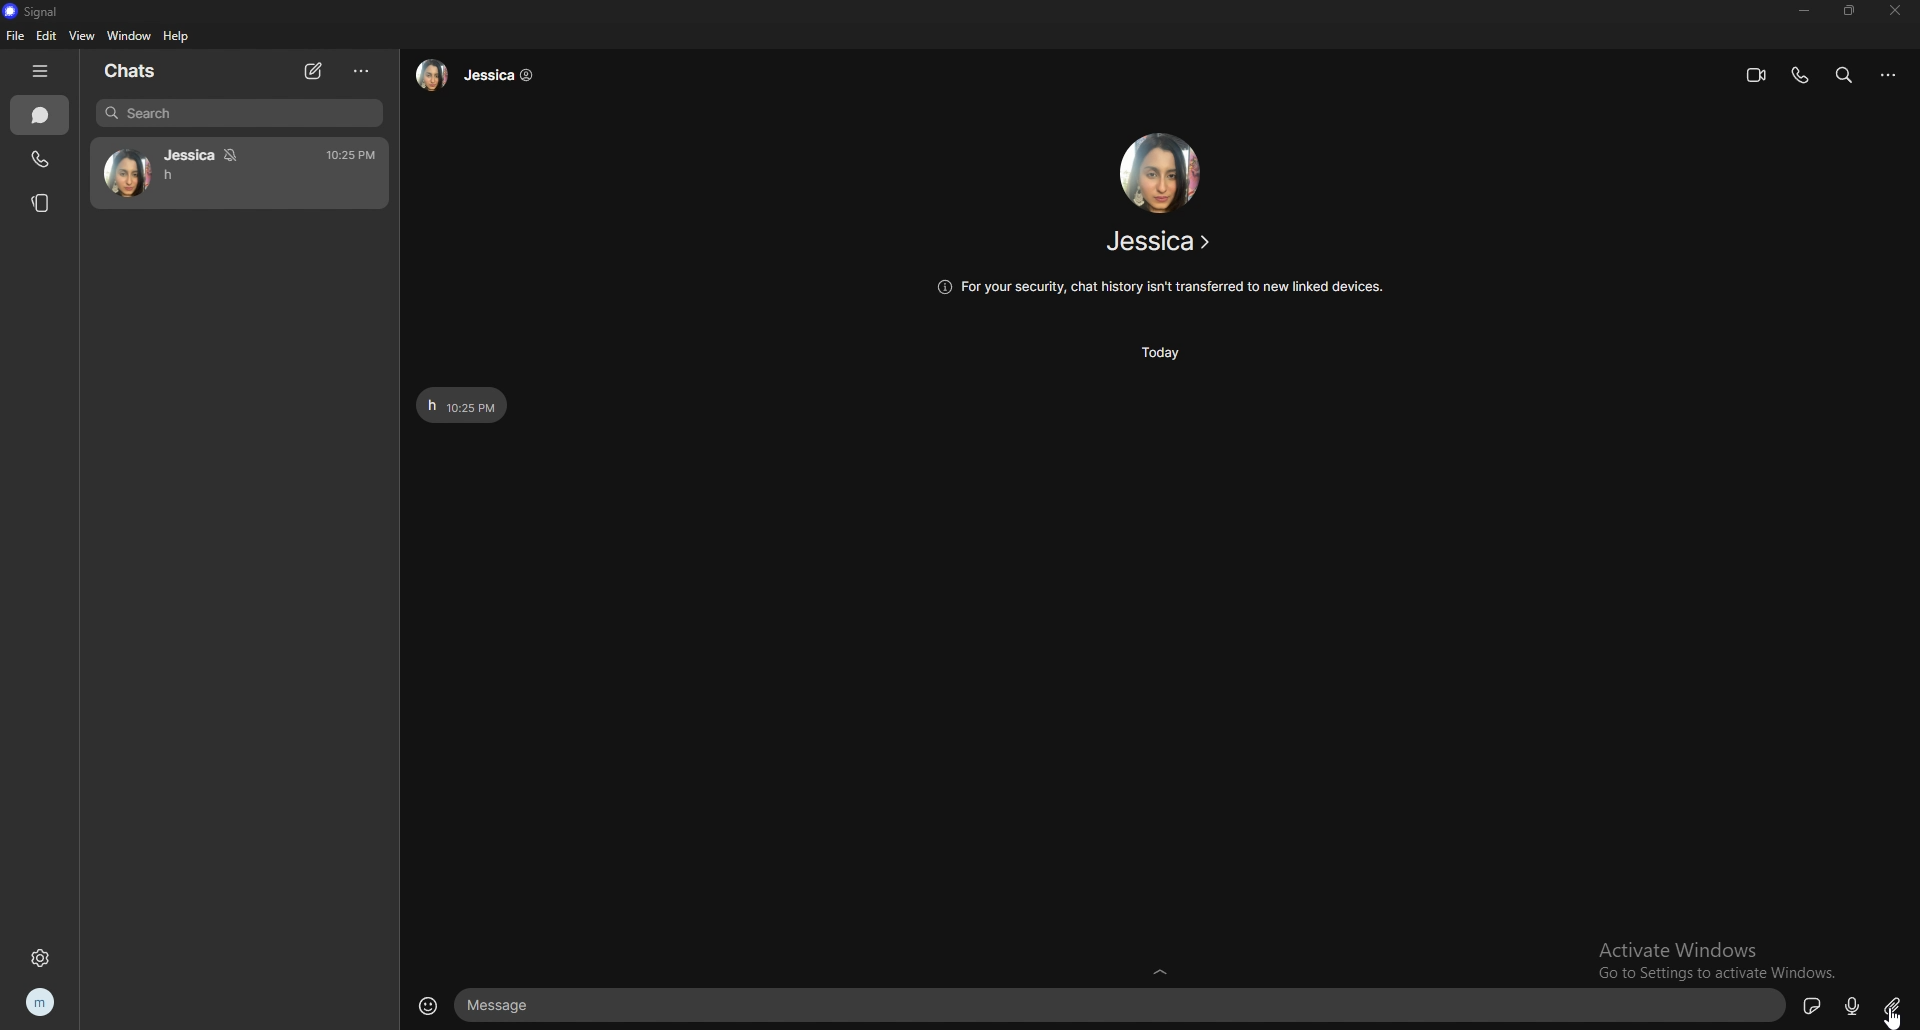  Describe the element at coordinates (239, 113) in the screenshot. I see `search` at that location.